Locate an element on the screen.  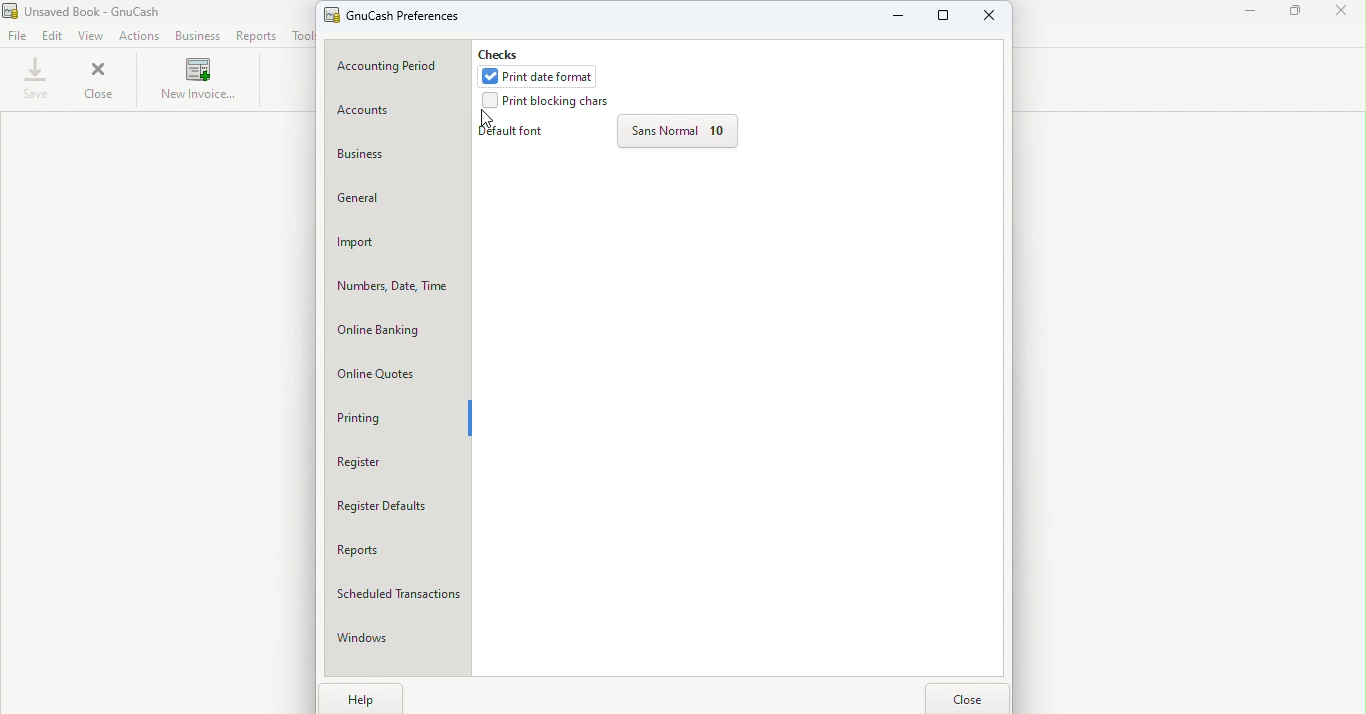
View is located at coordinates (92, 36).